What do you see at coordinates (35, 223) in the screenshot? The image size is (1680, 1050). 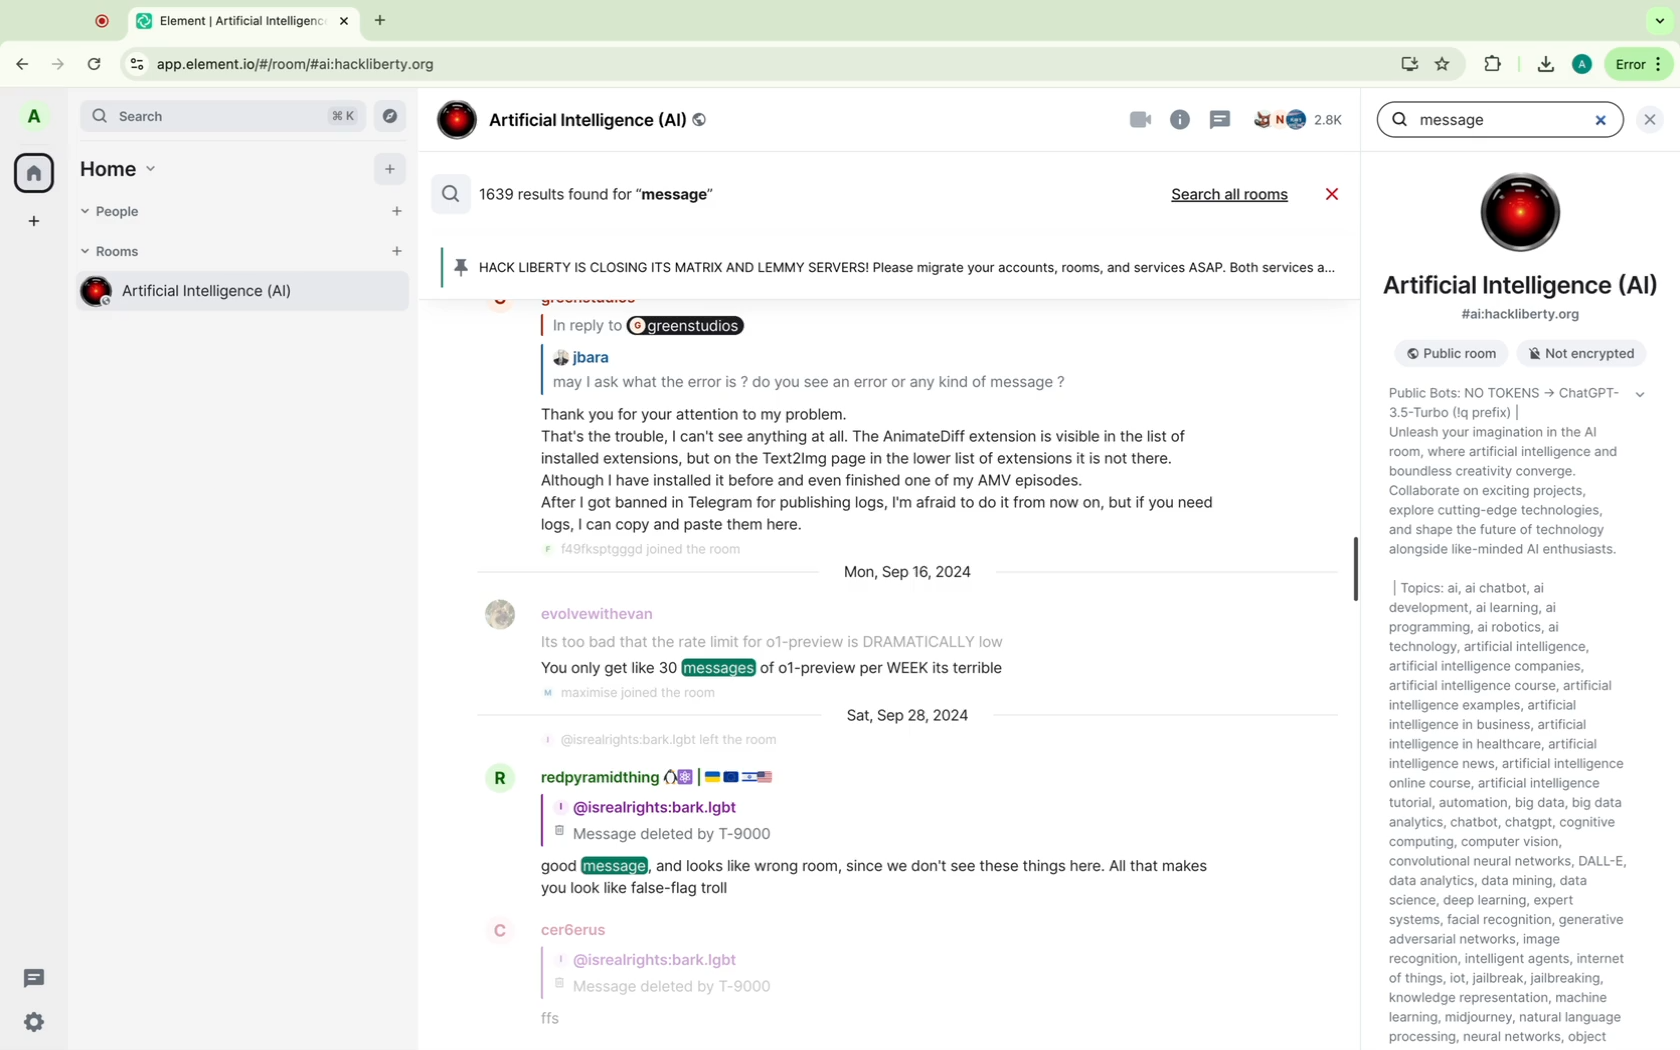 I see `create a space` at bounding box center [35, 223].